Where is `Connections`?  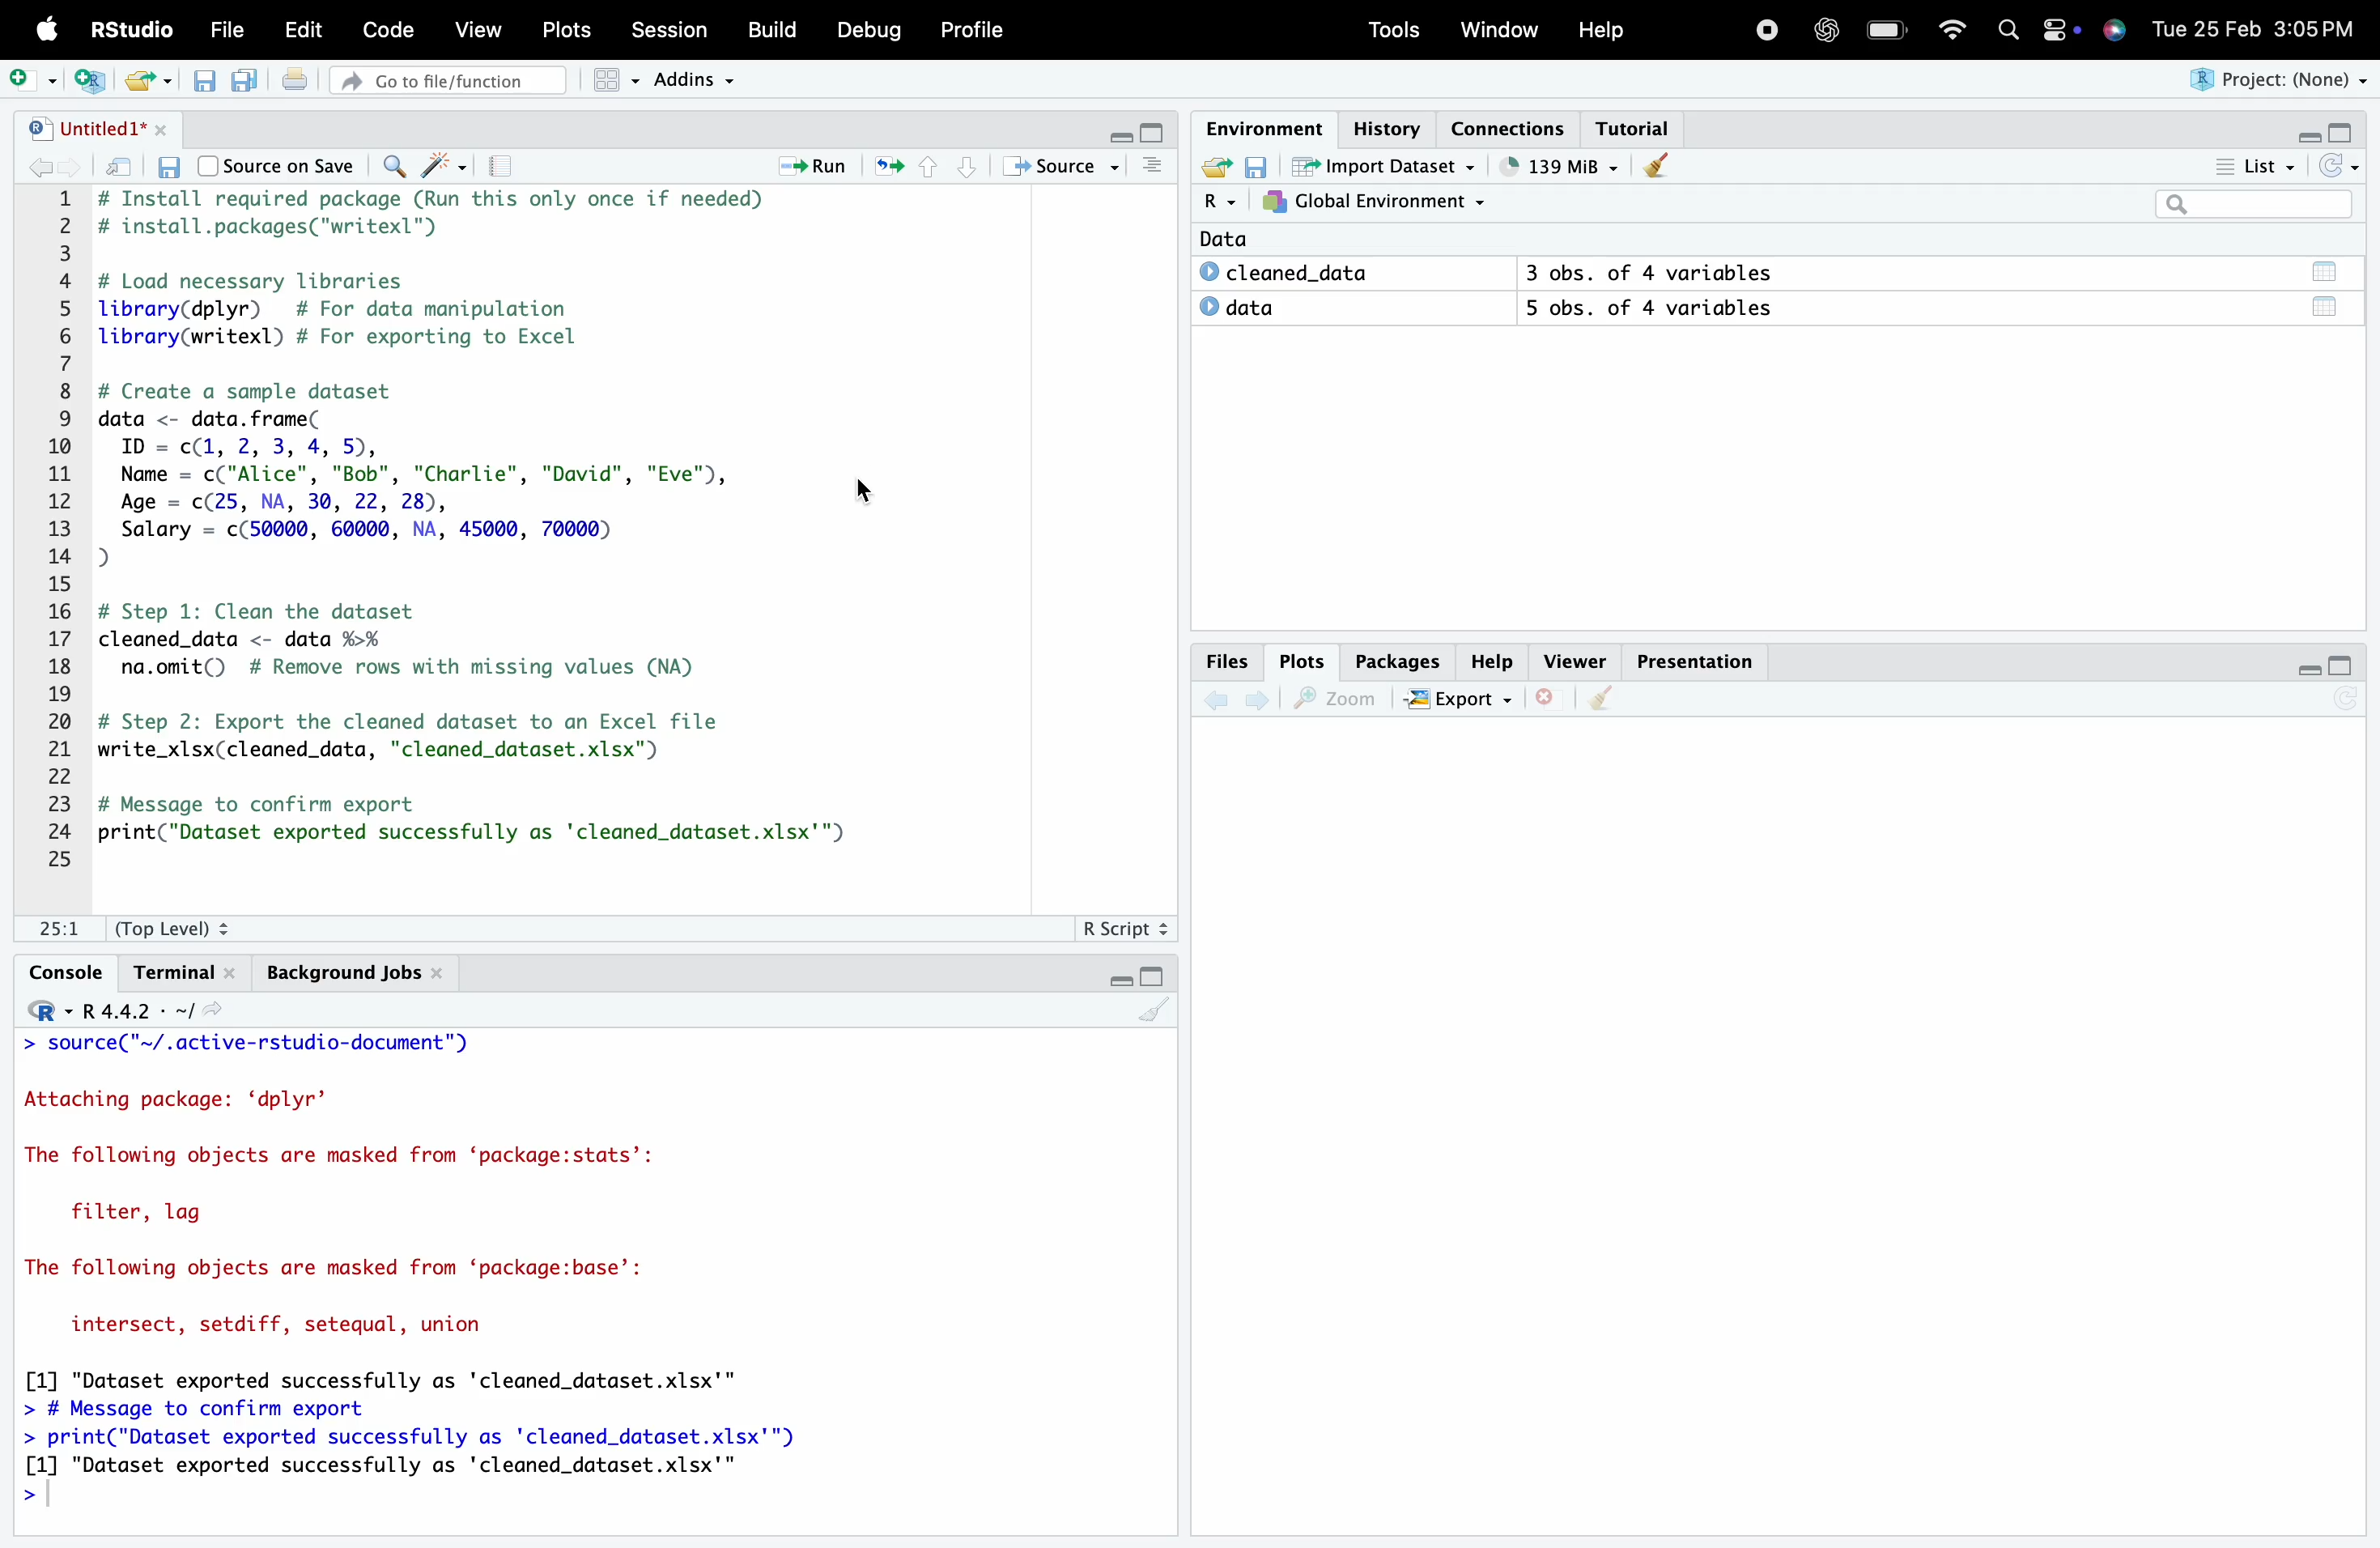
Connections is located at coordinates (1514, 128).